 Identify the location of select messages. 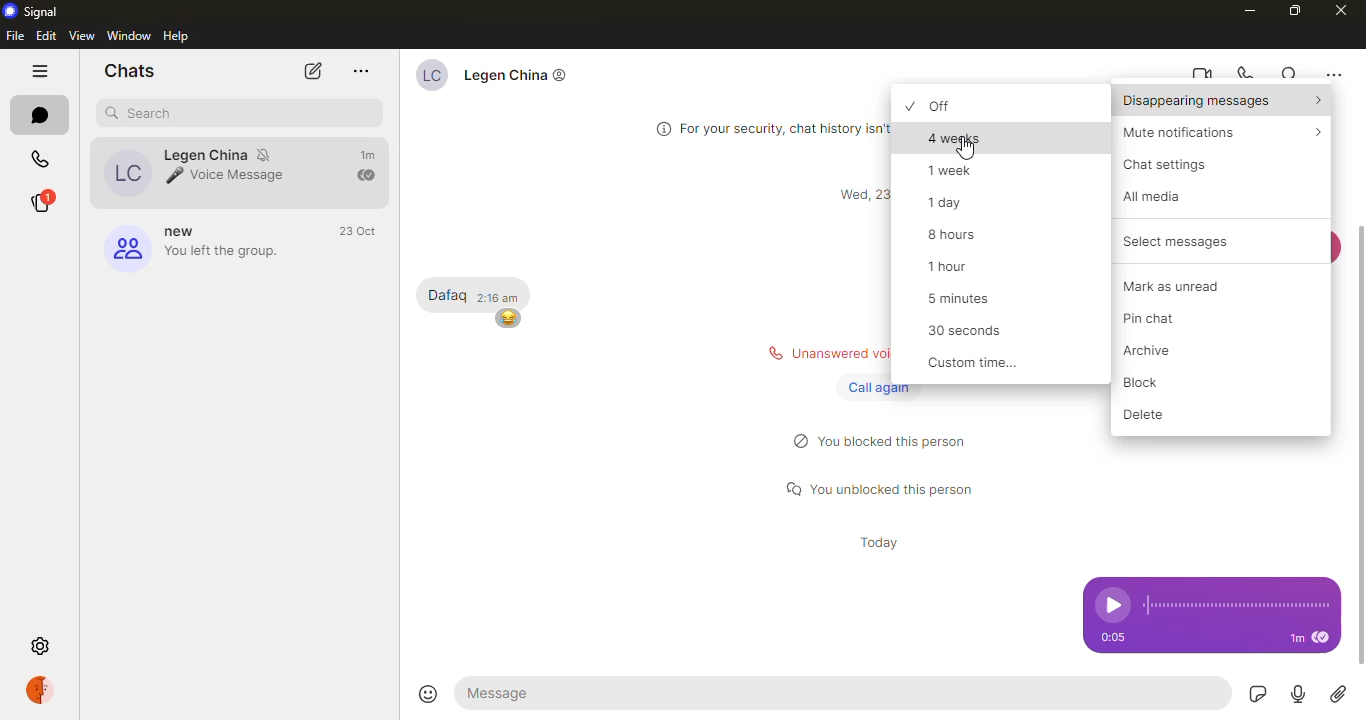
(1166, 242).